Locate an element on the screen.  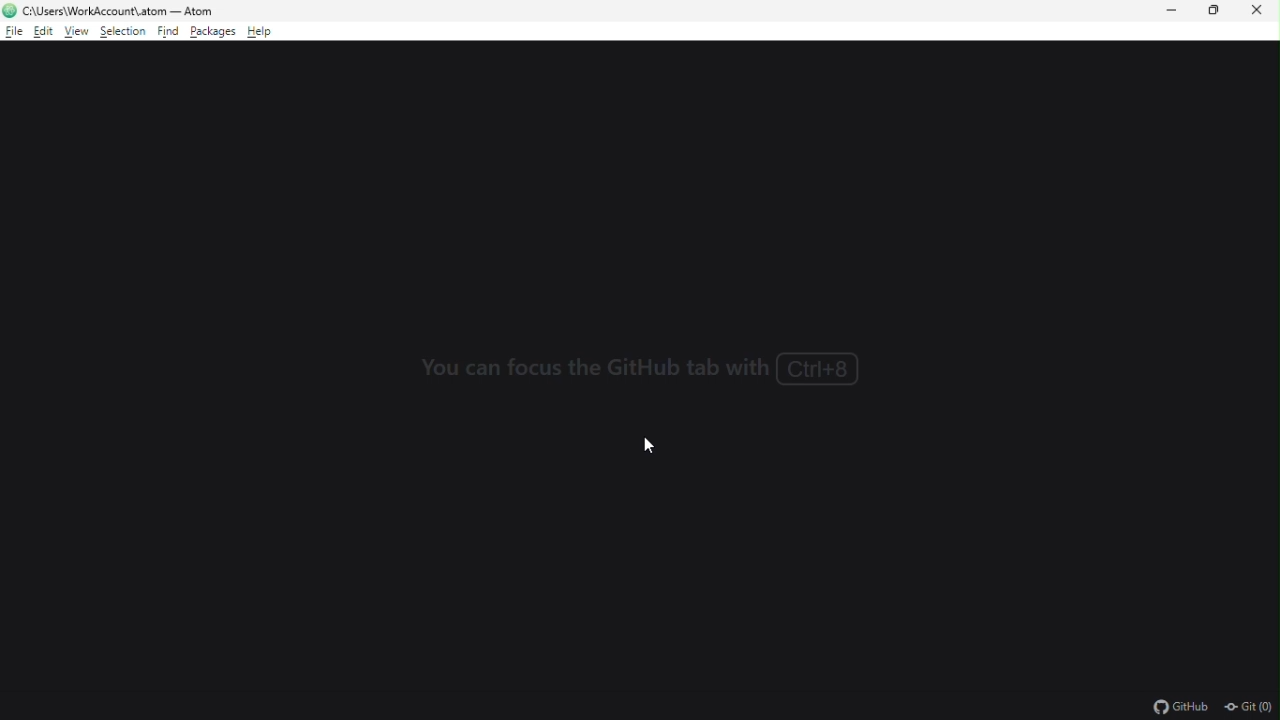
atom logo is located at coordinates (9, 10).